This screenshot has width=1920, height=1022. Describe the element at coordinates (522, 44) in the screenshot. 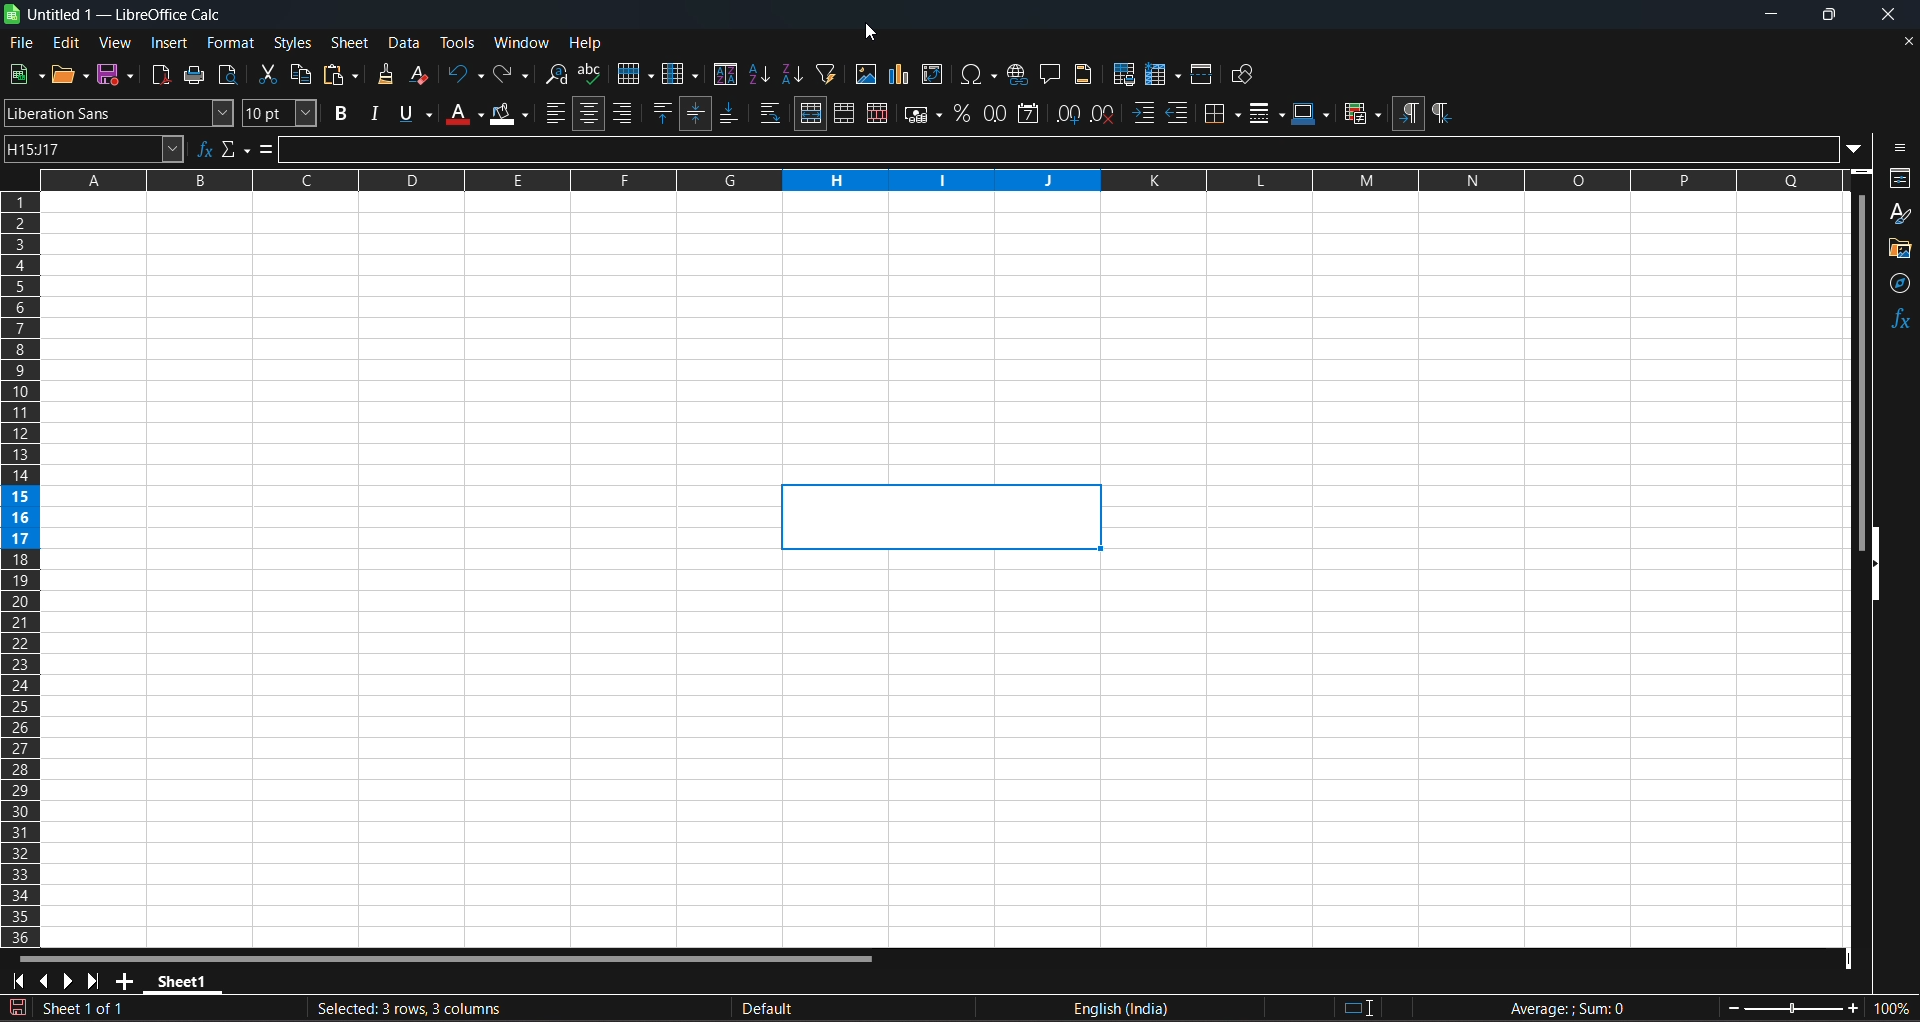

I see `window` at that location.